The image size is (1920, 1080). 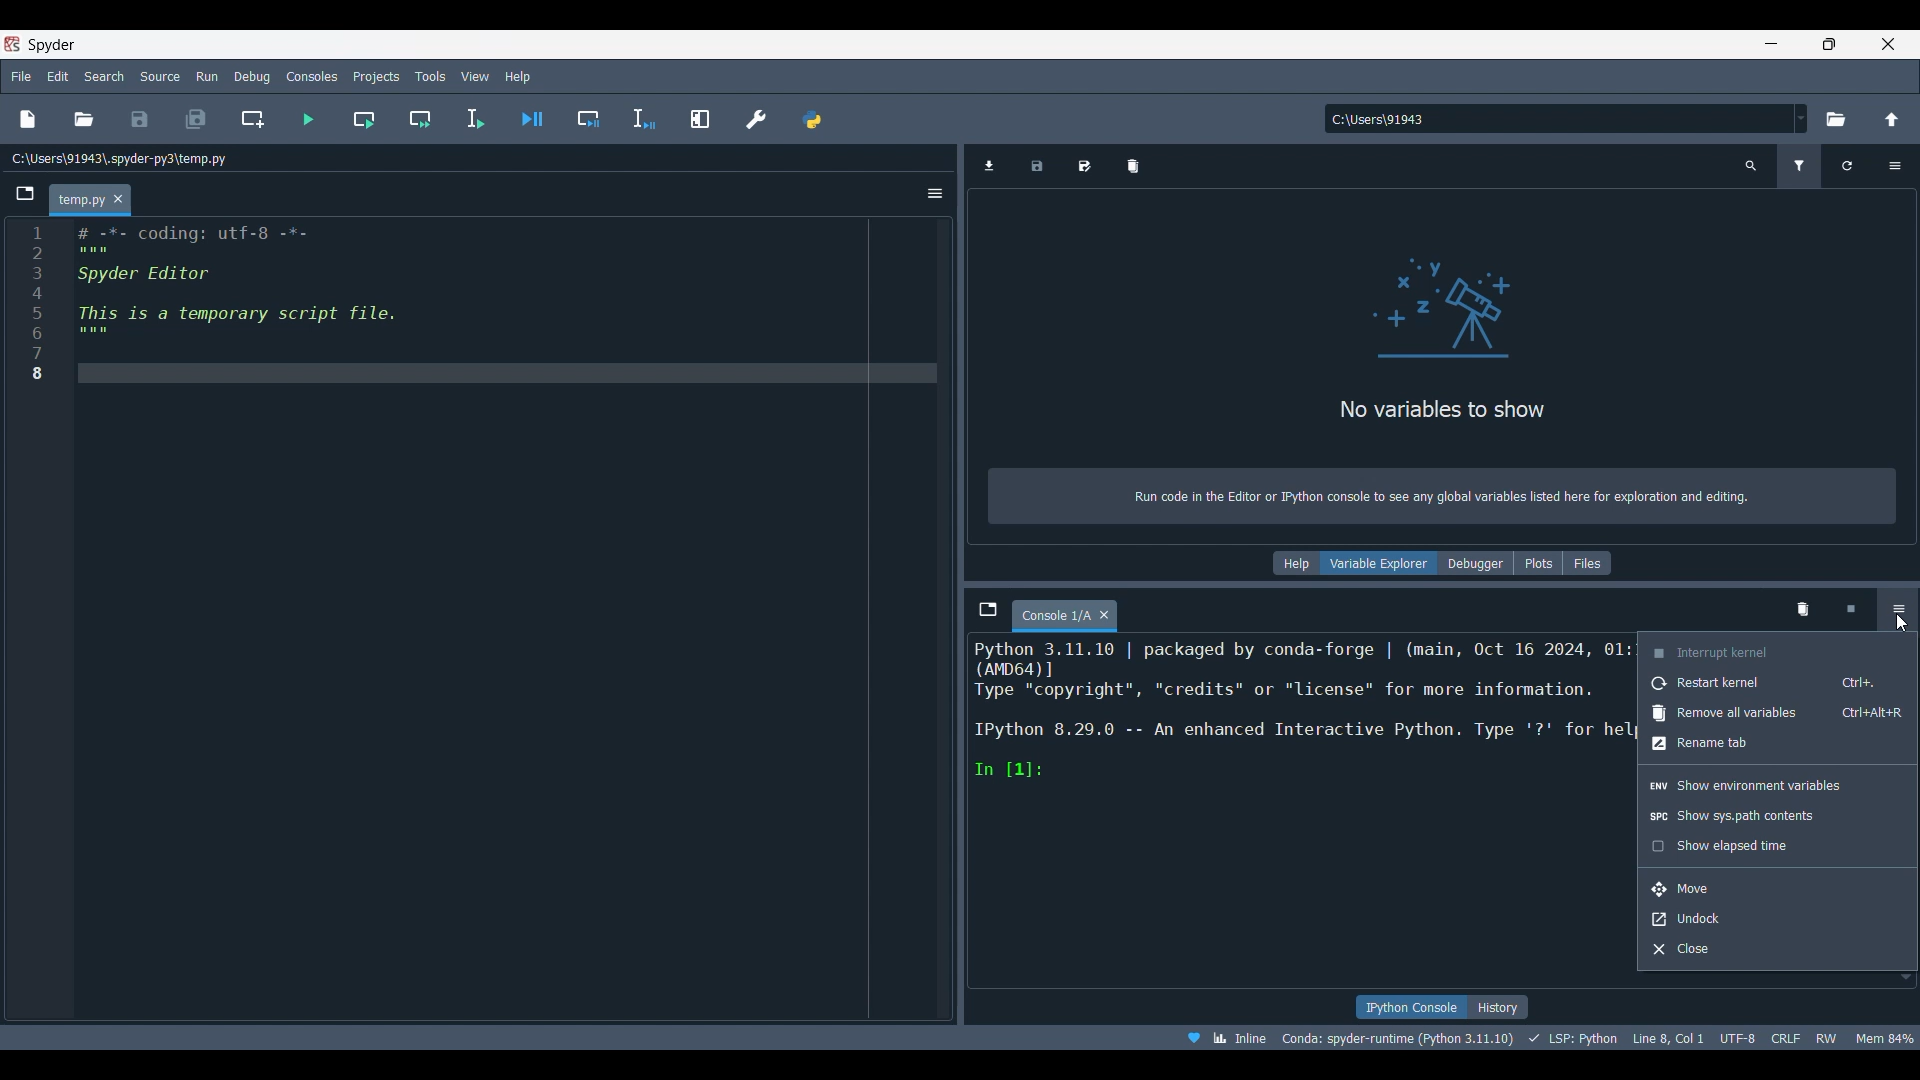 I want to click on Close tab, so click(x=1104, y=614).